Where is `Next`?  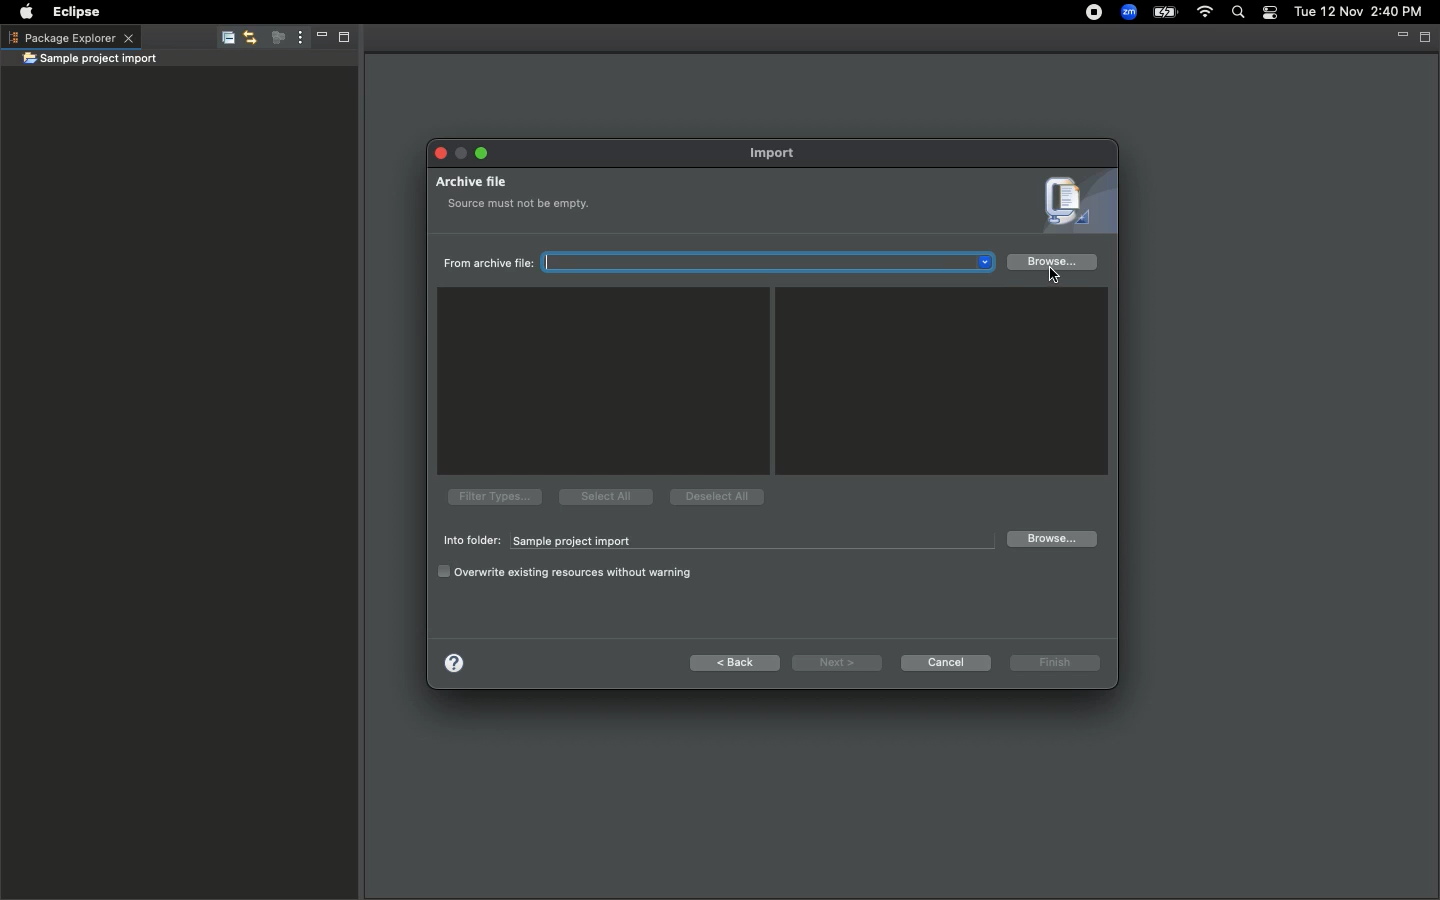 Next is located at coordinates (837, 663).